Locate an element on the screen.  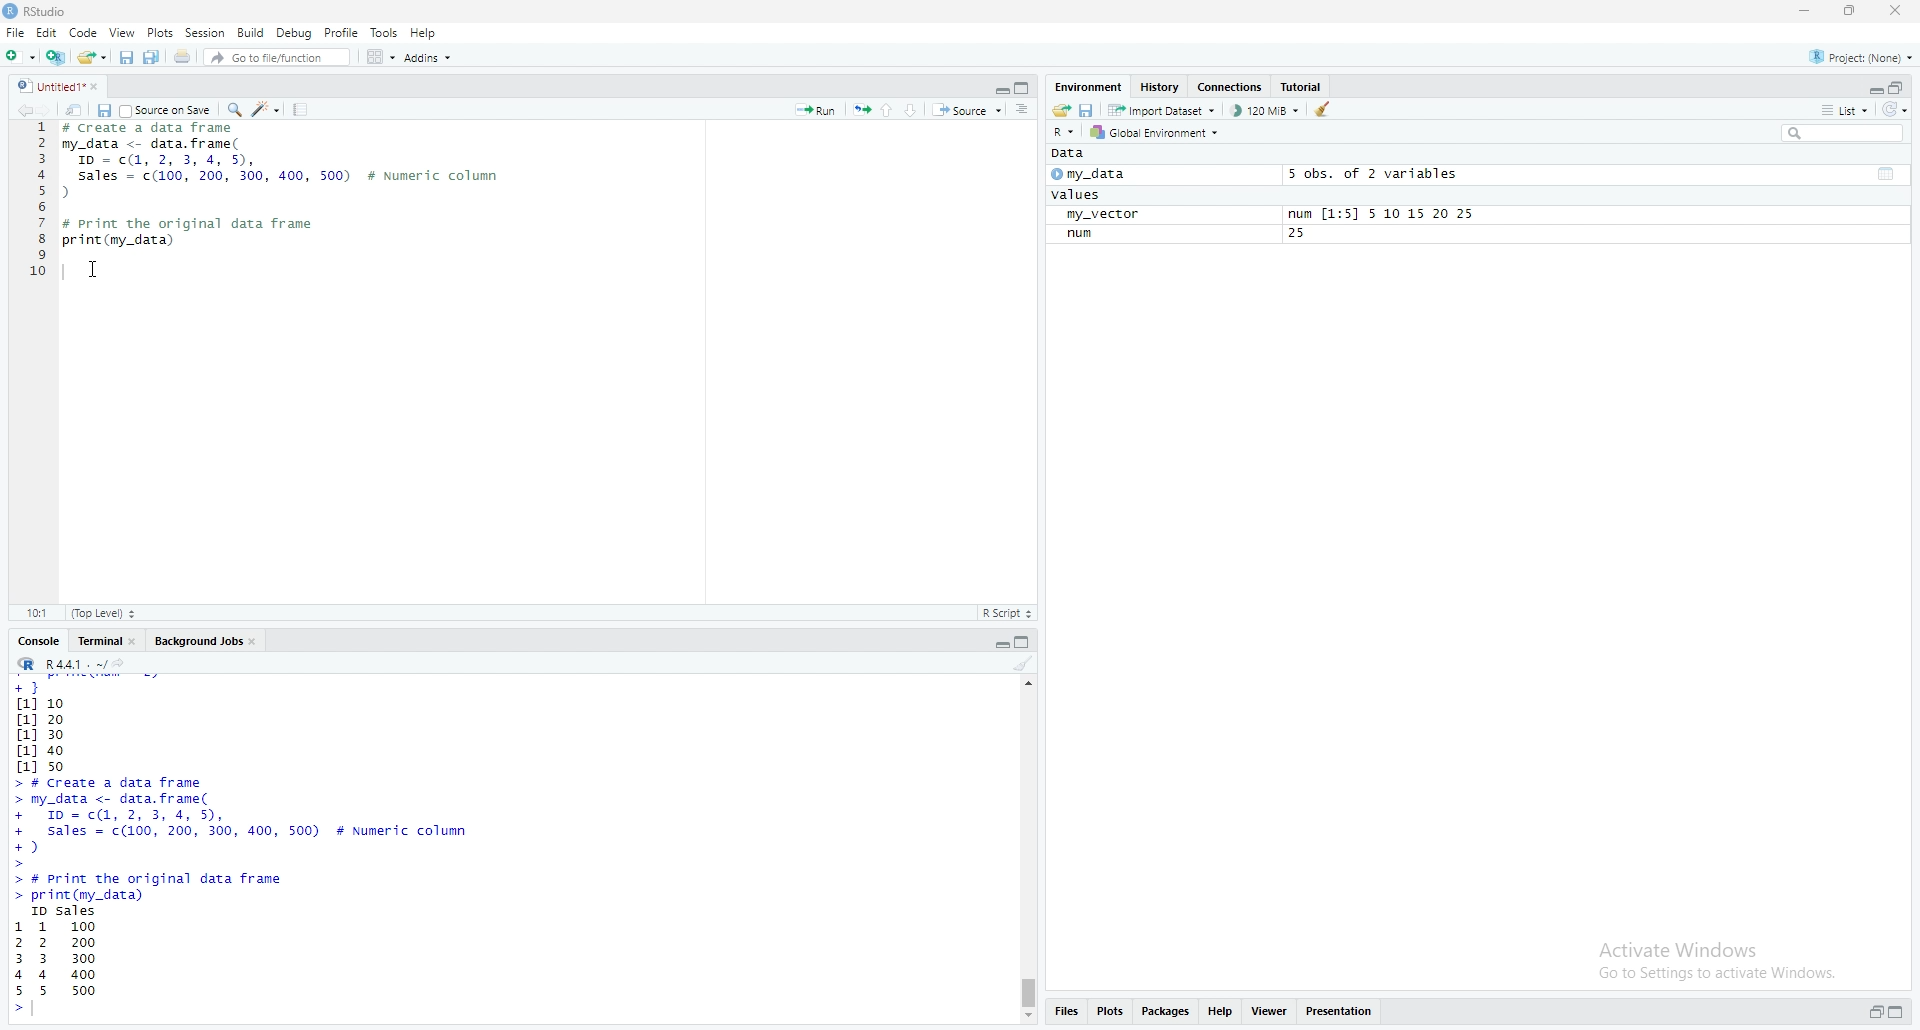
code tools is located at coordinates (266, 112).